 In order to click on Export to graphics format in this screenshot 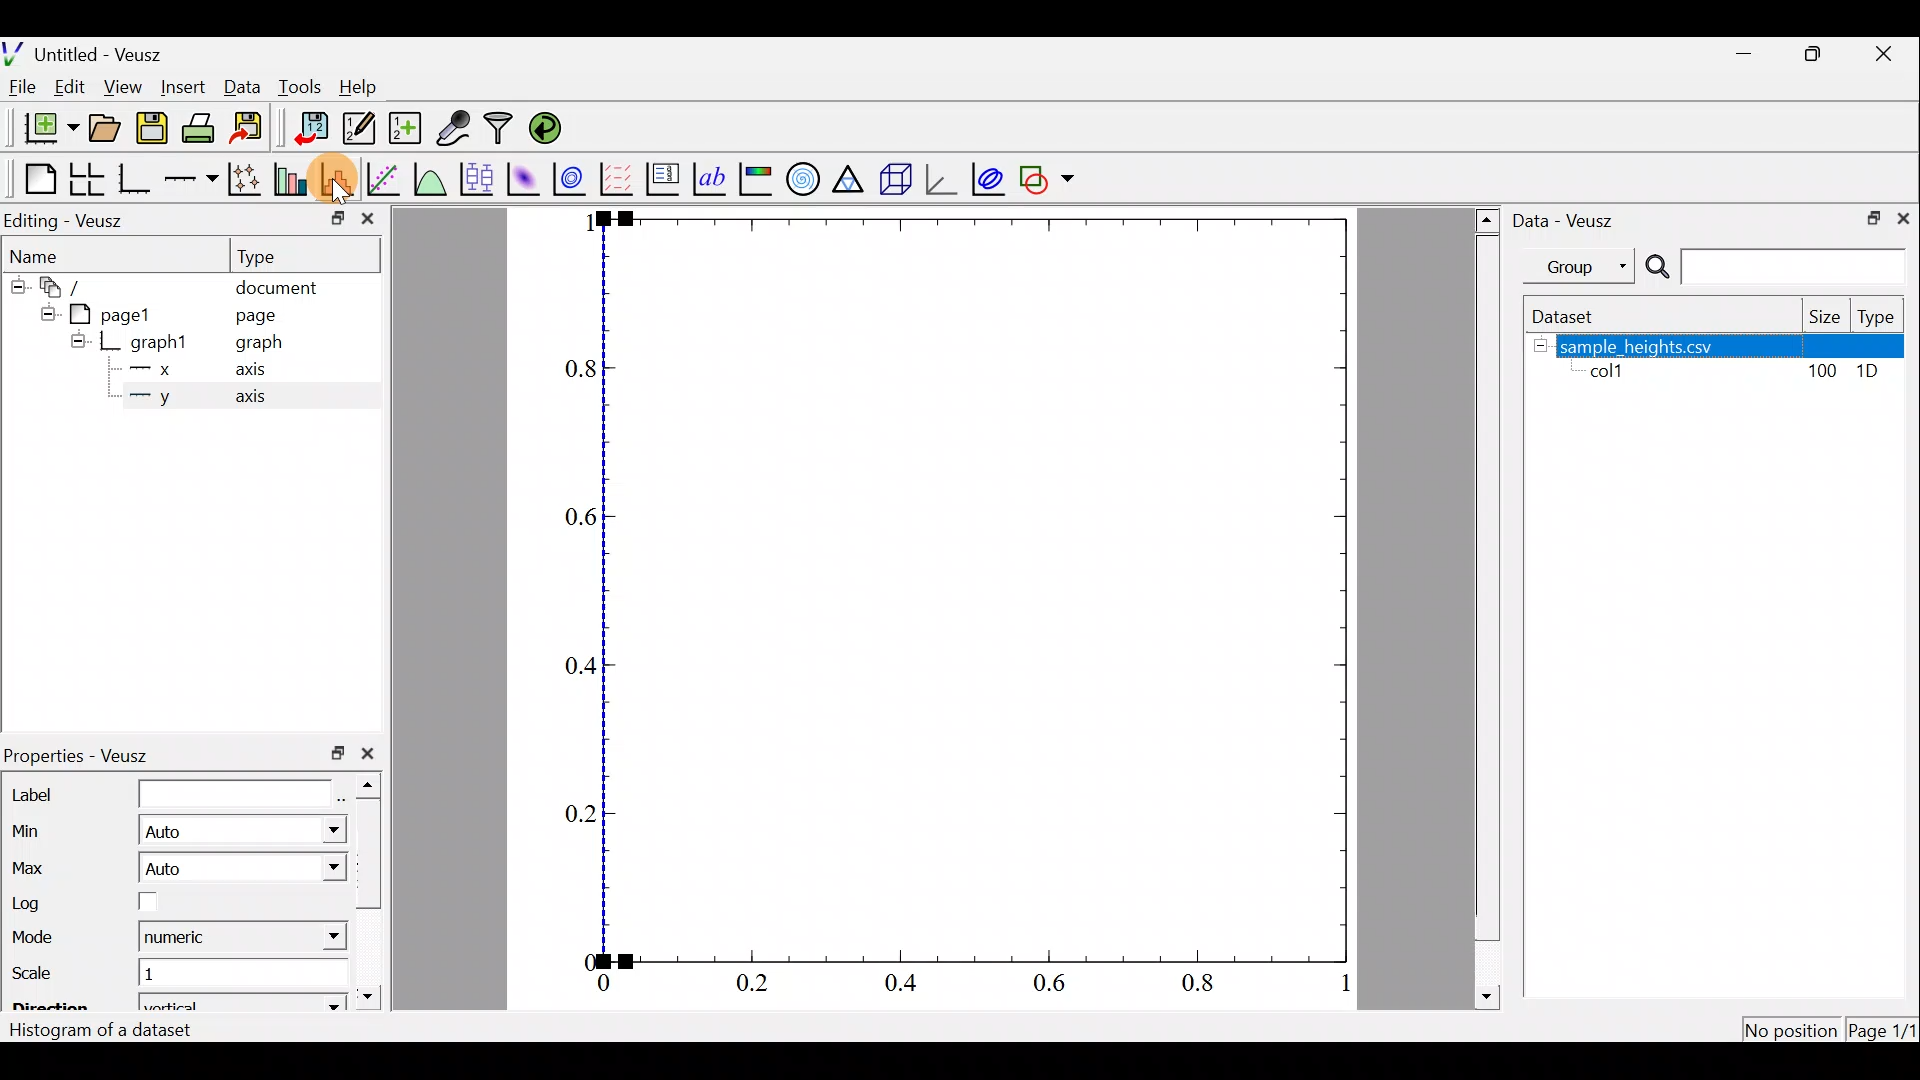, I will do `click(253, 129)`.